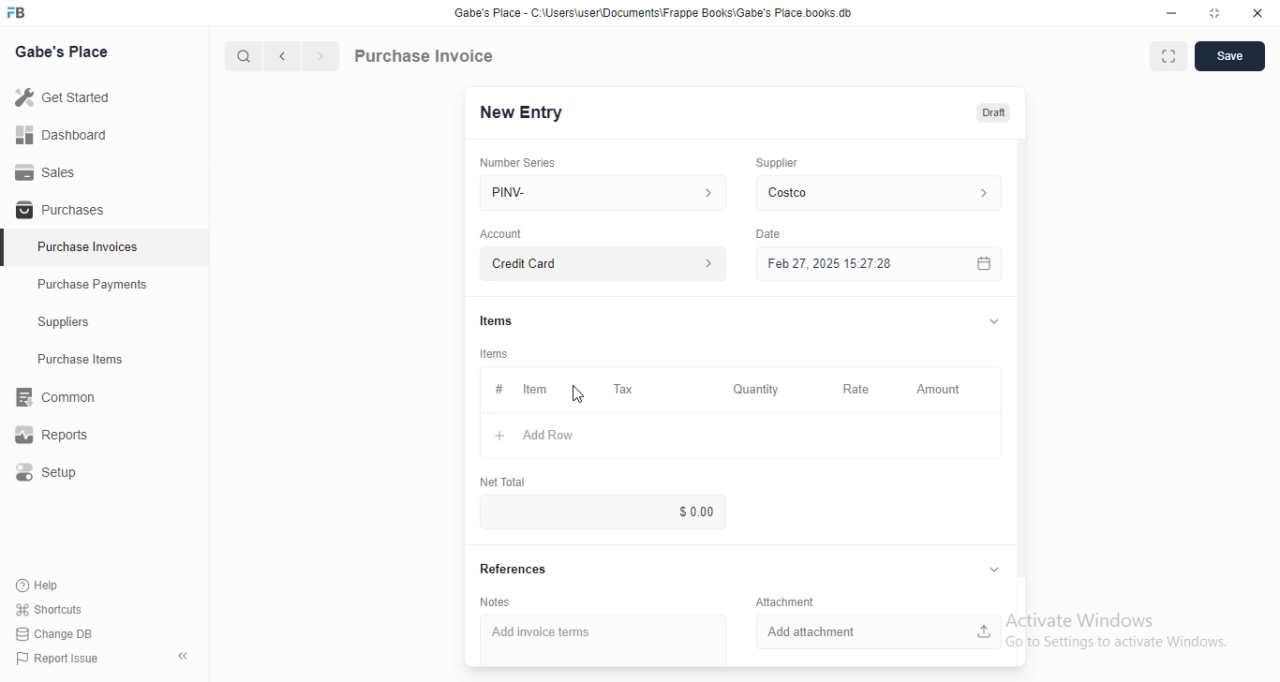  What do you see at coordinates (54, 634) in the screenshot?
I see `Change DB` at bounding box center [54, 634].